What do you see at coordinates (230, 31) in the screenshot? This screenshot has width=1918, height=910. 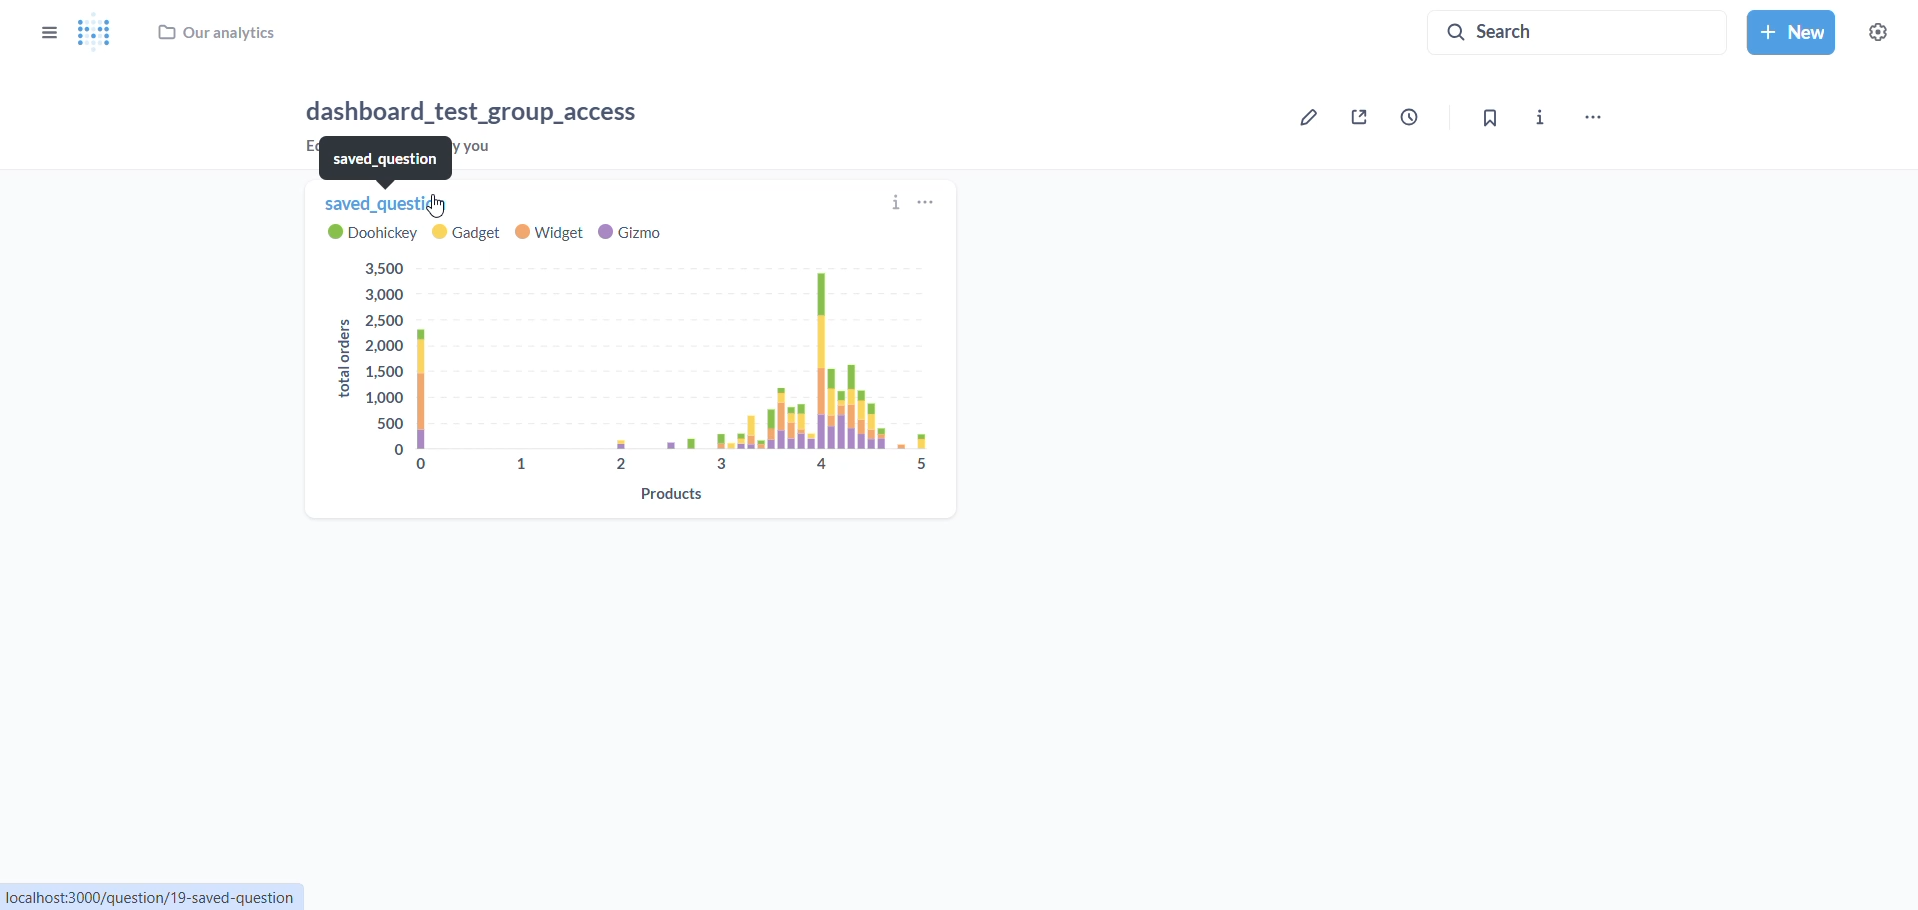 I see `our analytics` at bounding box center [230, 31].